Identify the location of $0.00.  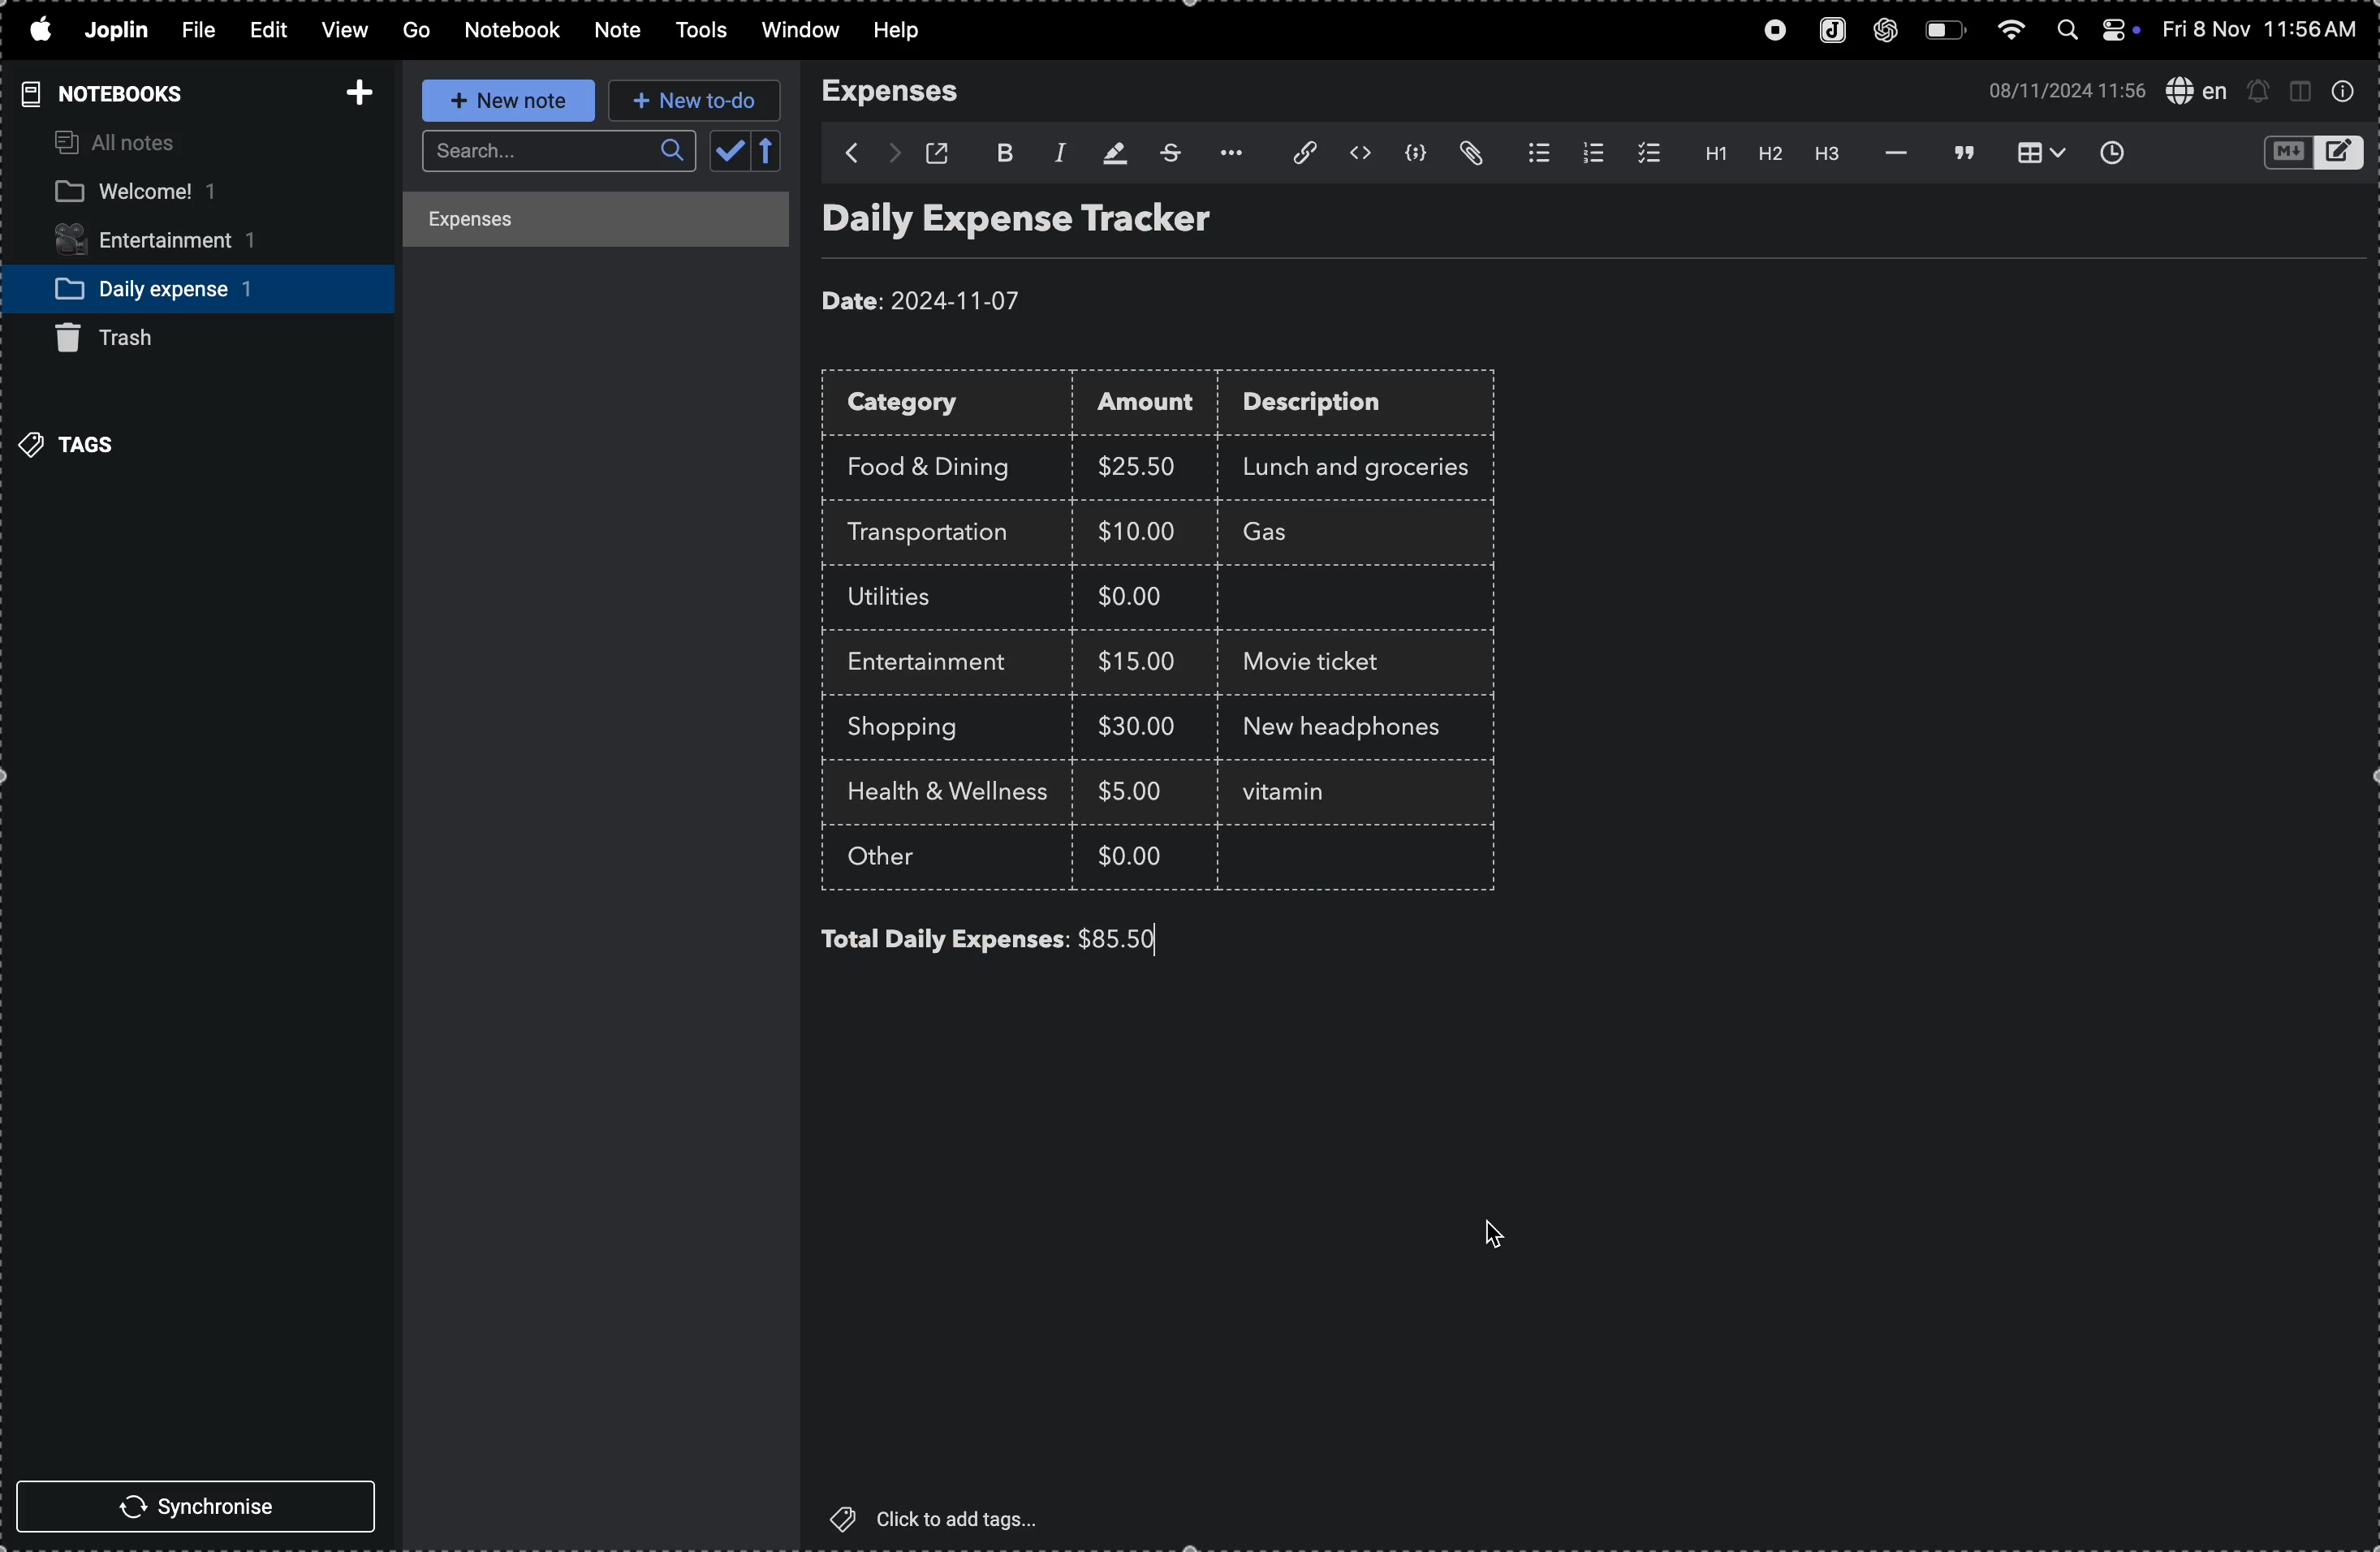
(1135, 854).